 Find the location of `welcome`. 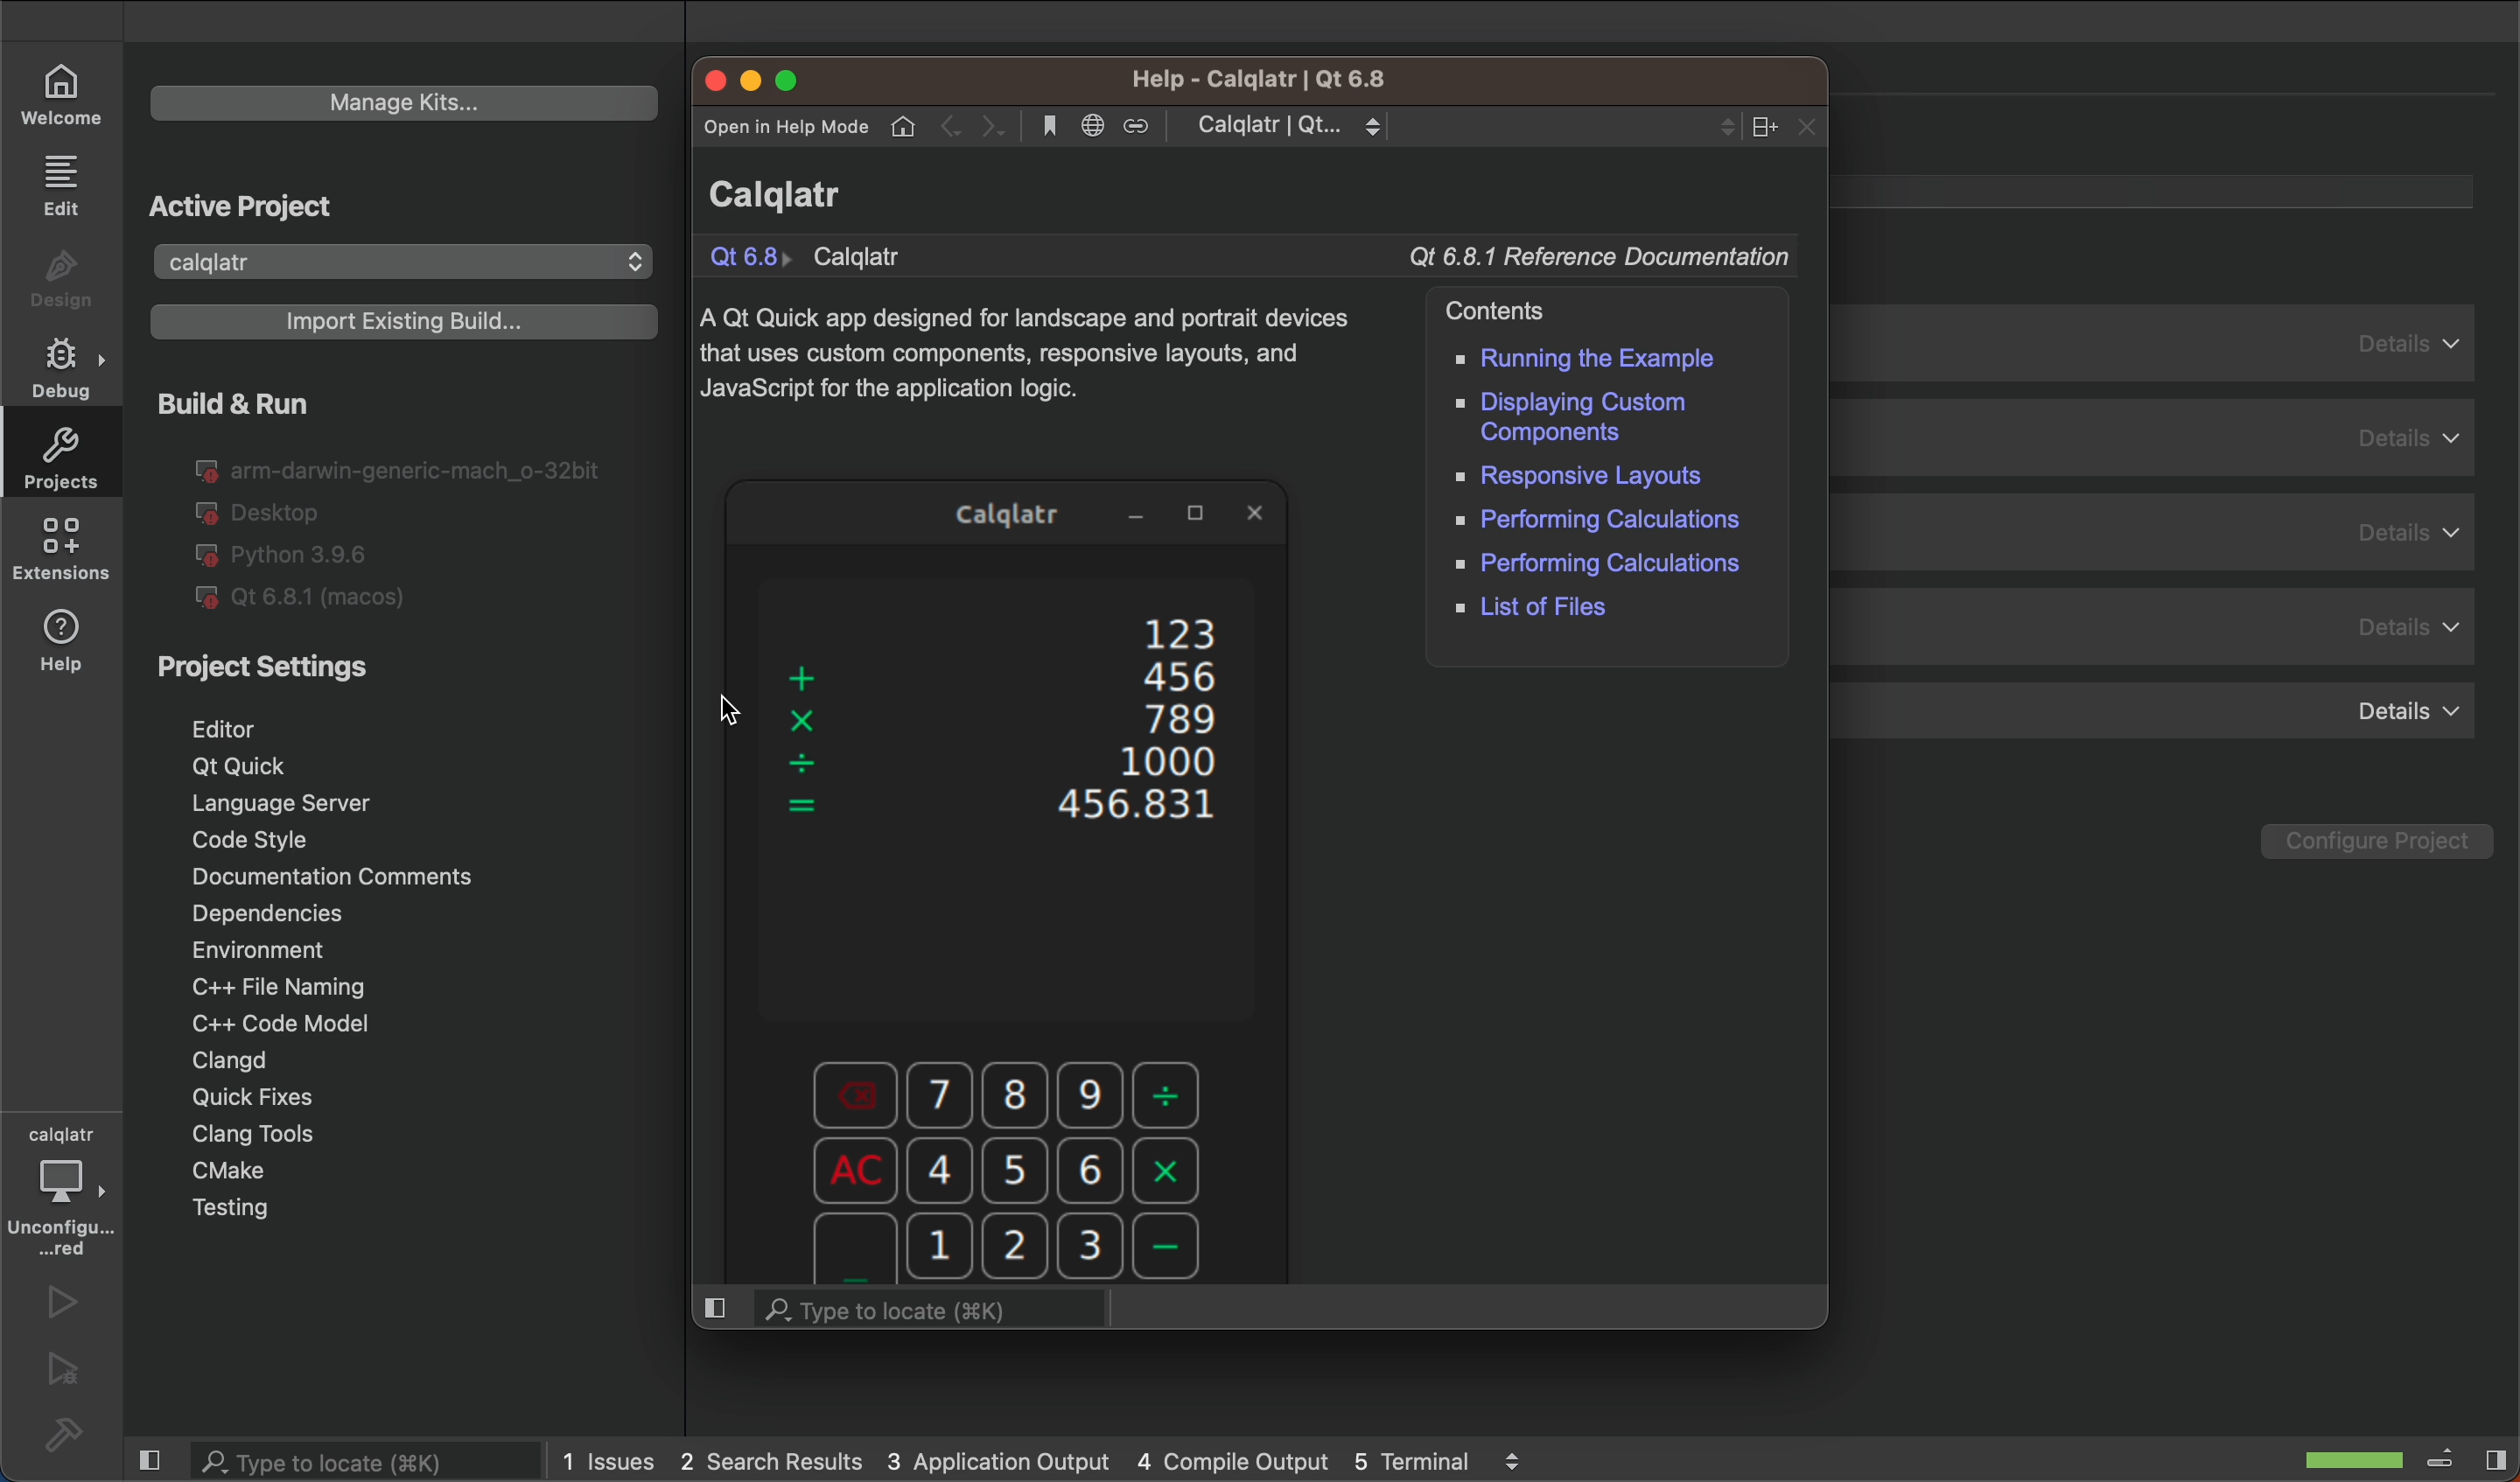

welcome is located at coordinates (62, 95).